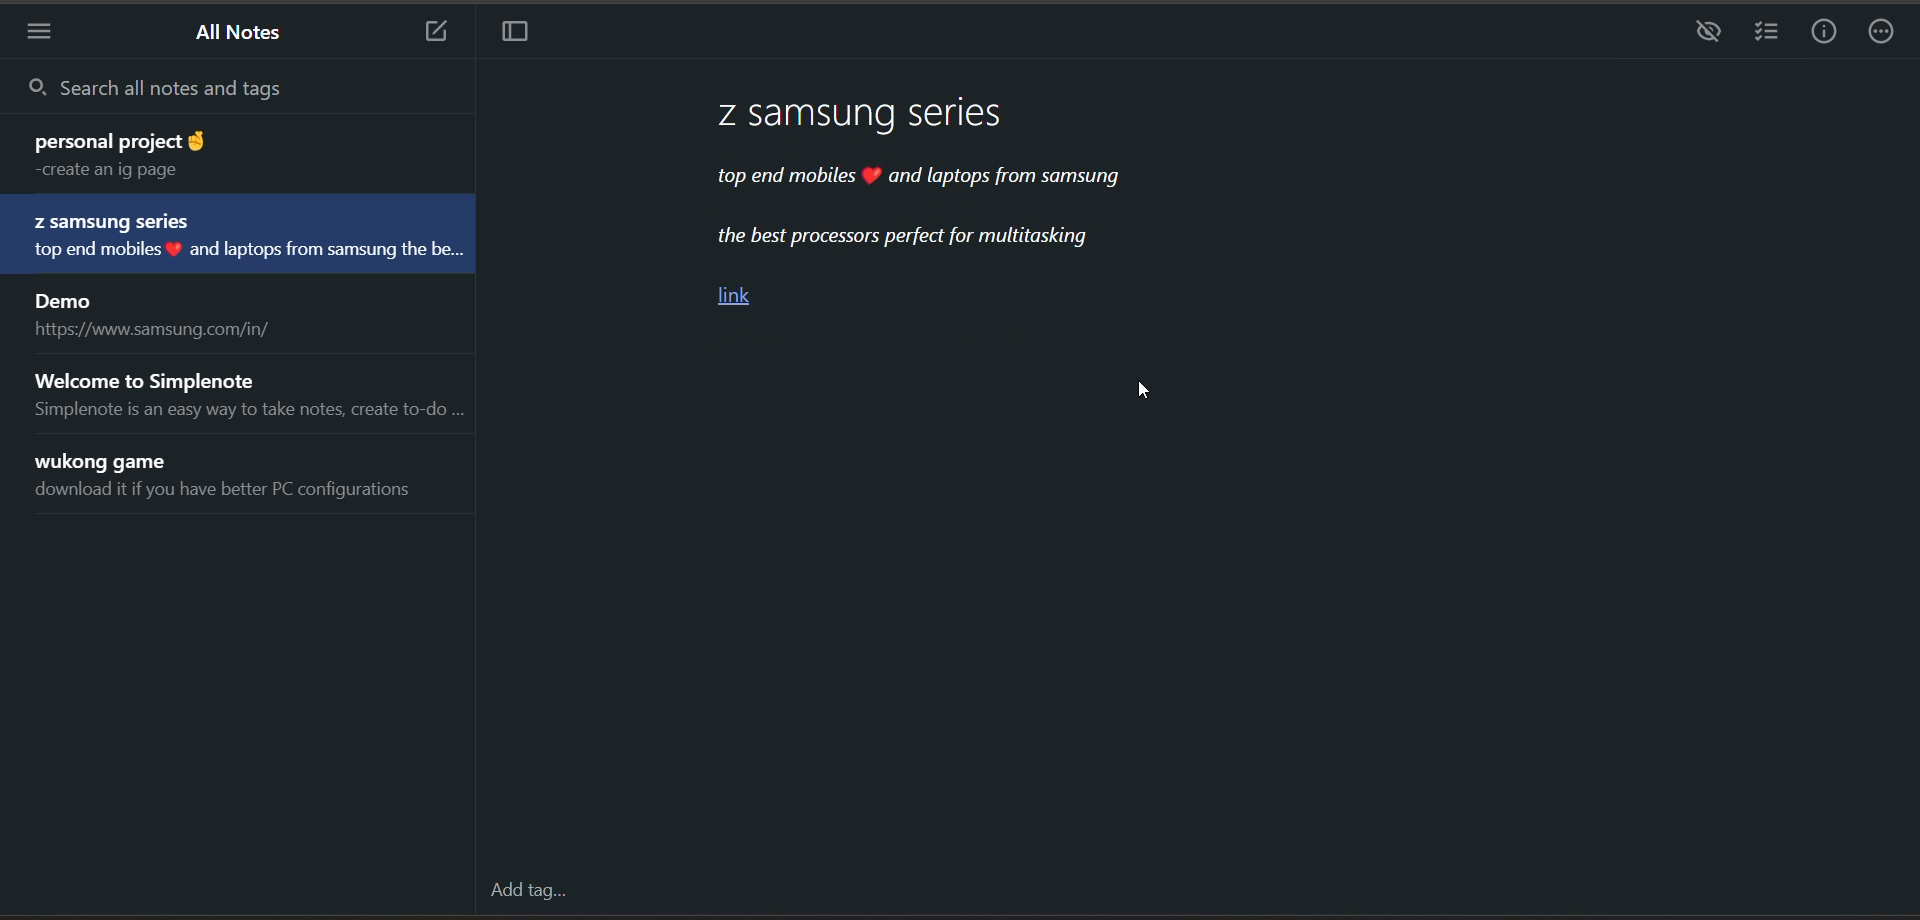 The image size is (1920, 920). Describe the element at coordinates (159, 317) in the screenshot. I see `note title and preview` at that location.